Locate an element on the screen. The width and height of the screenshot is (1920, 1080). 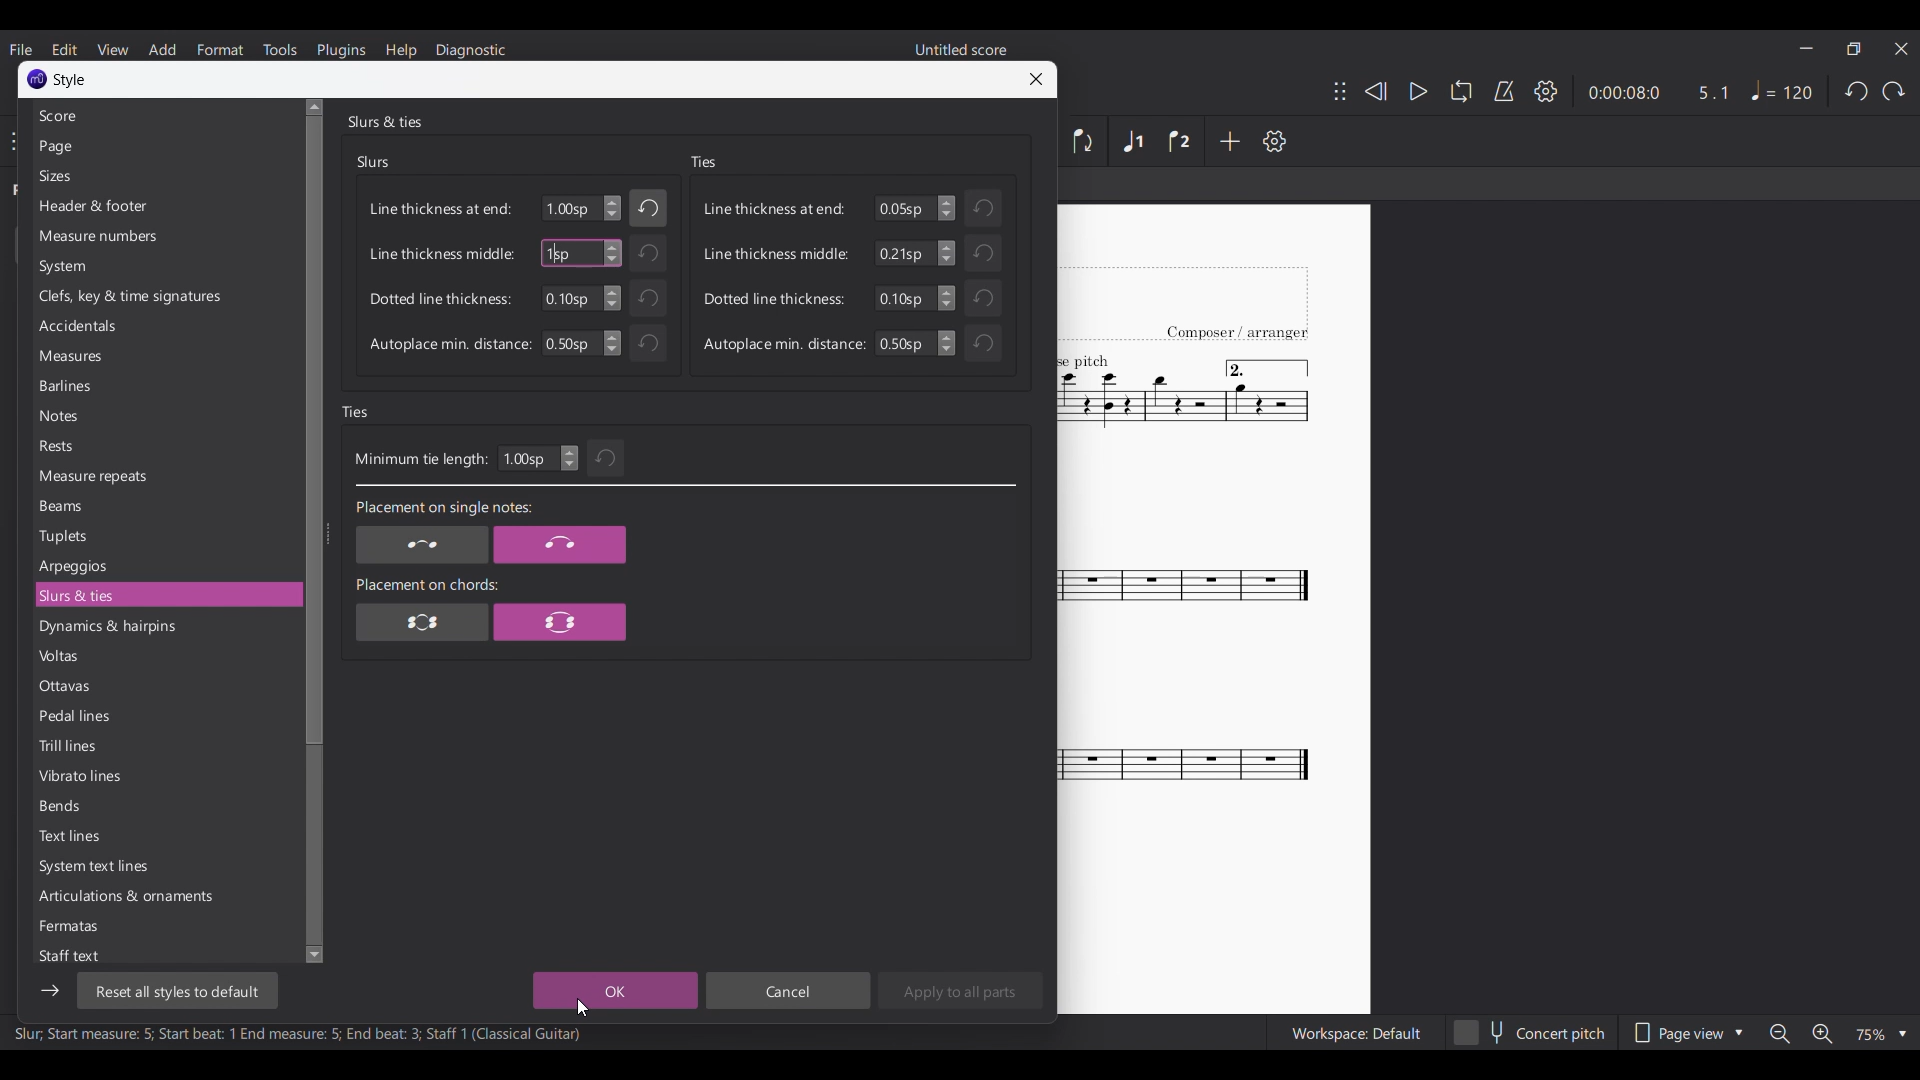
Placement on single note is located at coordinates (442, 509).